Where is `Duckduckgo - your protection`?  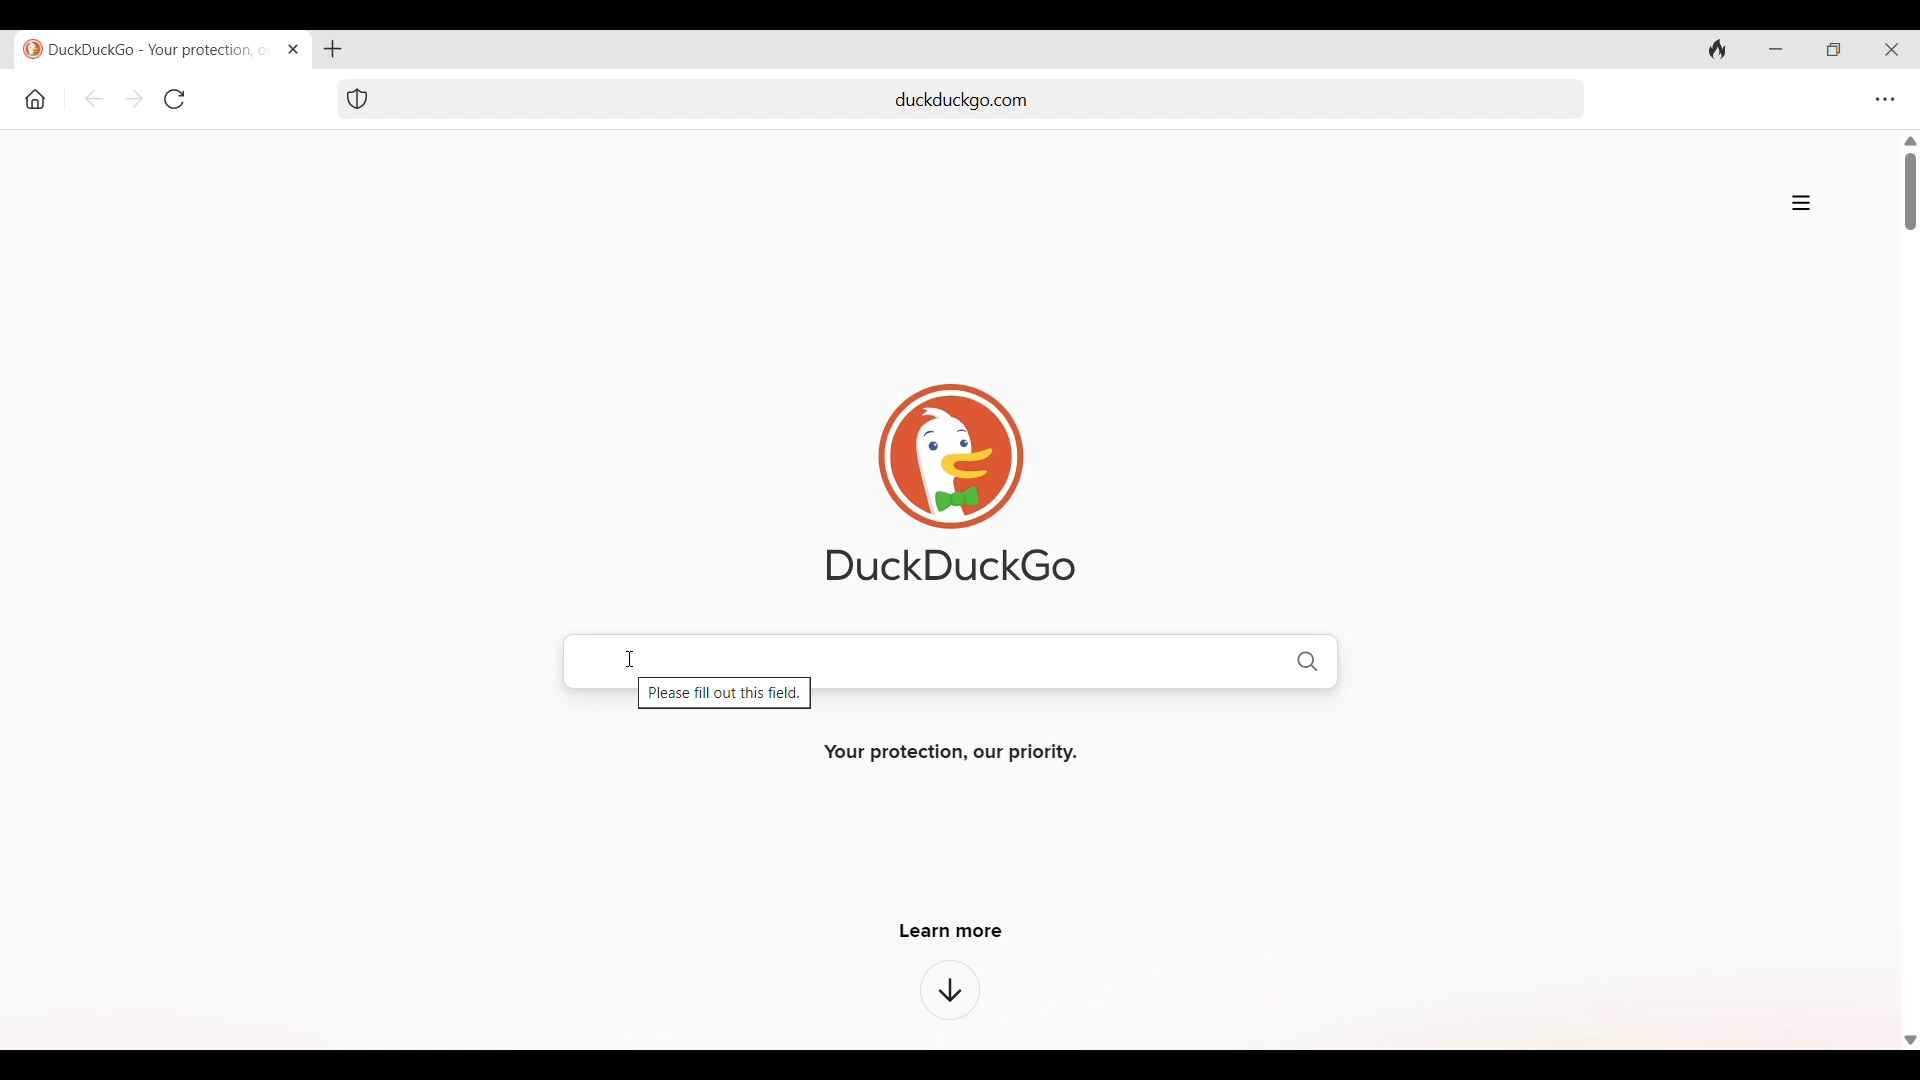
Duckduckgo - your protection is located at coordinates (150, 49).